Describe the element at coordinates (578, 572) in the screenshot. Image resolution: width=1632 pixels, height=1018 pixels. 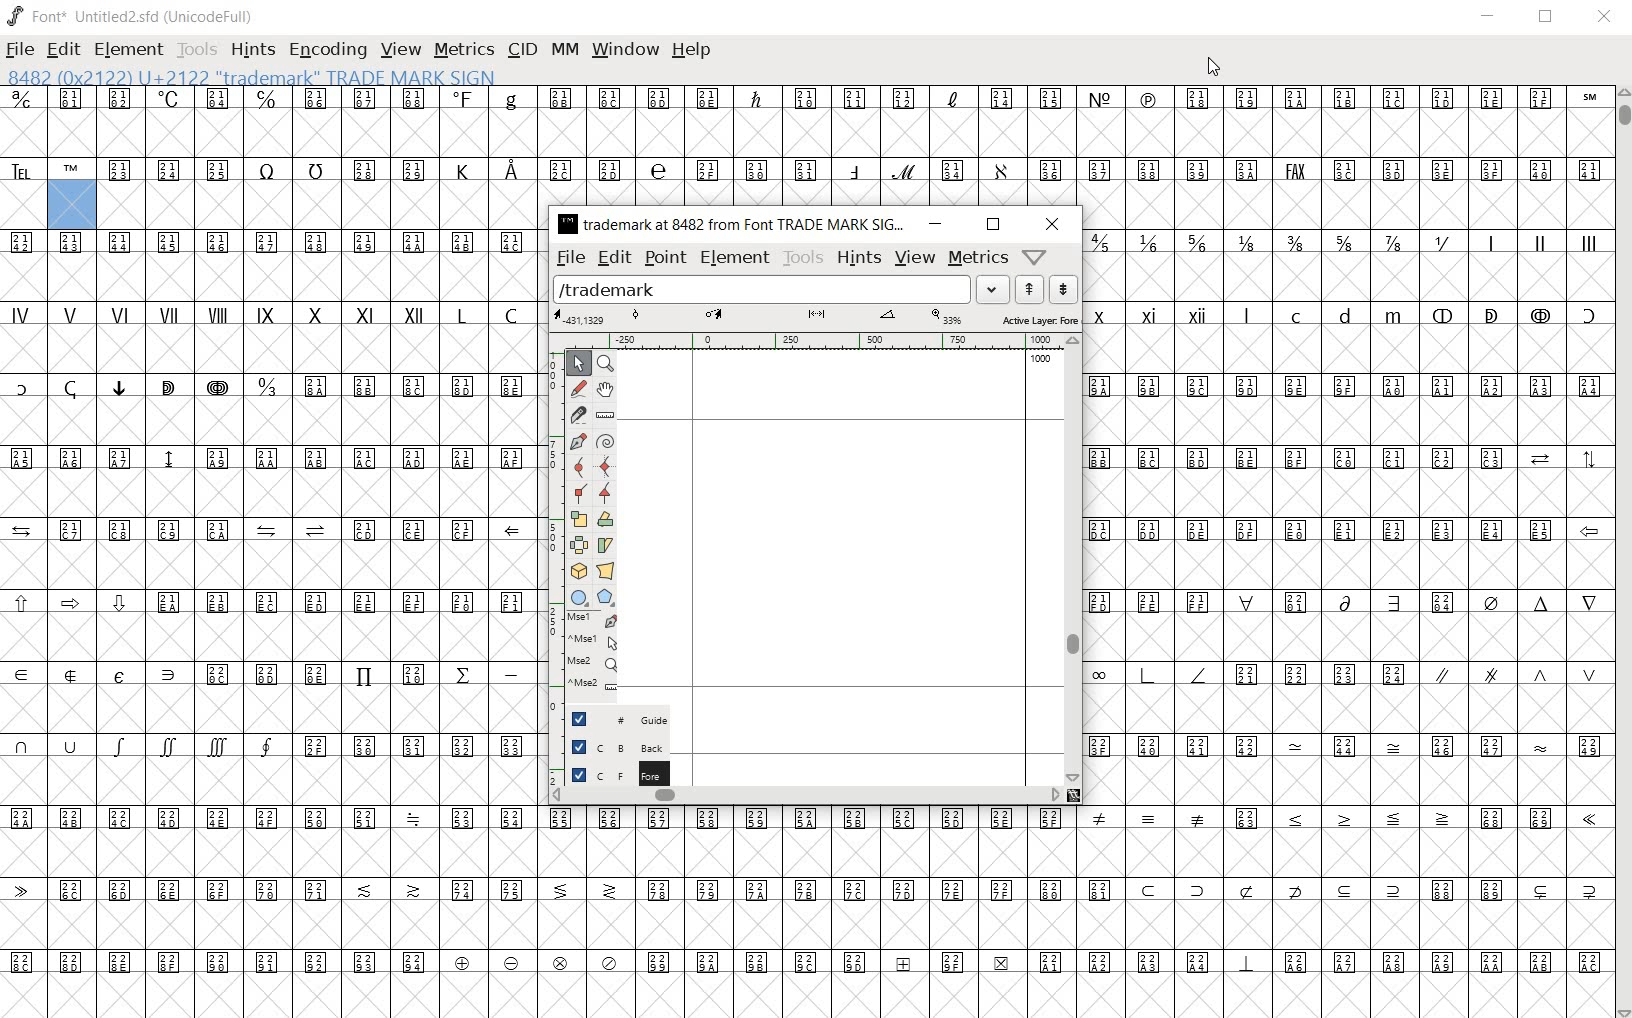
I see `rotate the selection in 3D and project back to plane` at that location.